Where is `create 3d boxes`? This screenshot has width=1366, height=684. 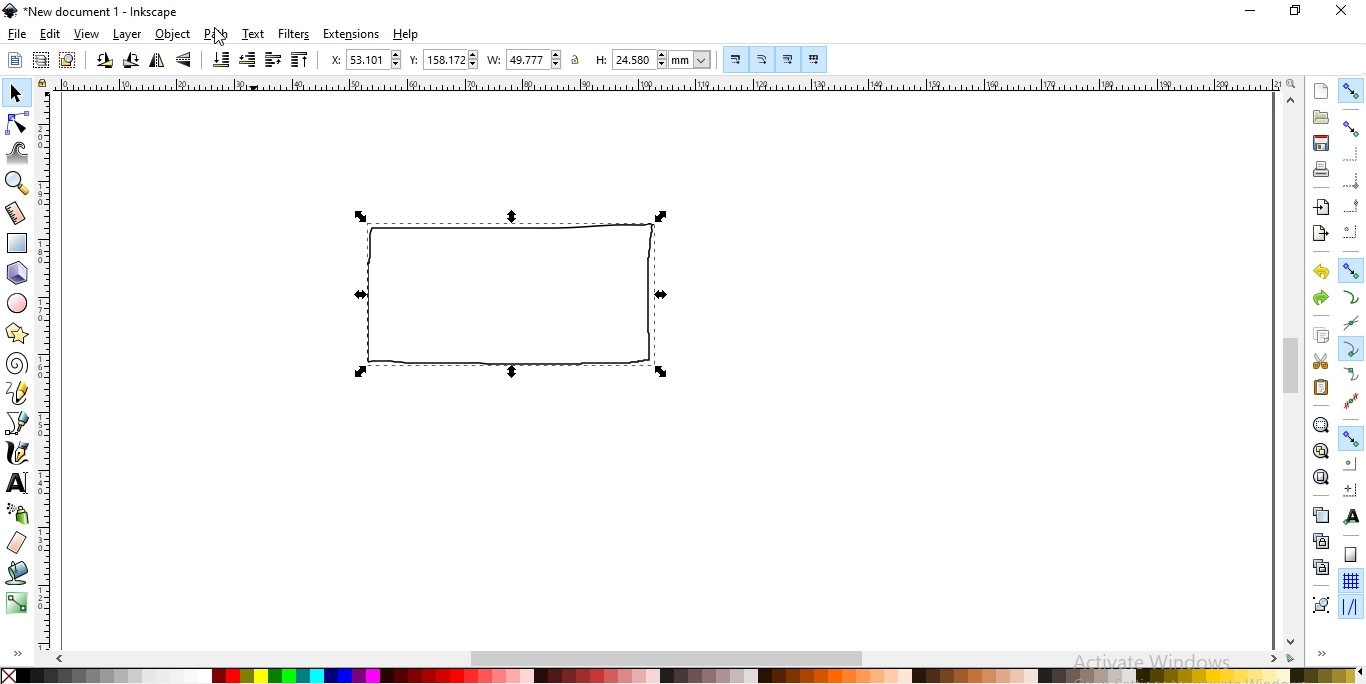
create 3d boxes is located at coordinates (17, 274).